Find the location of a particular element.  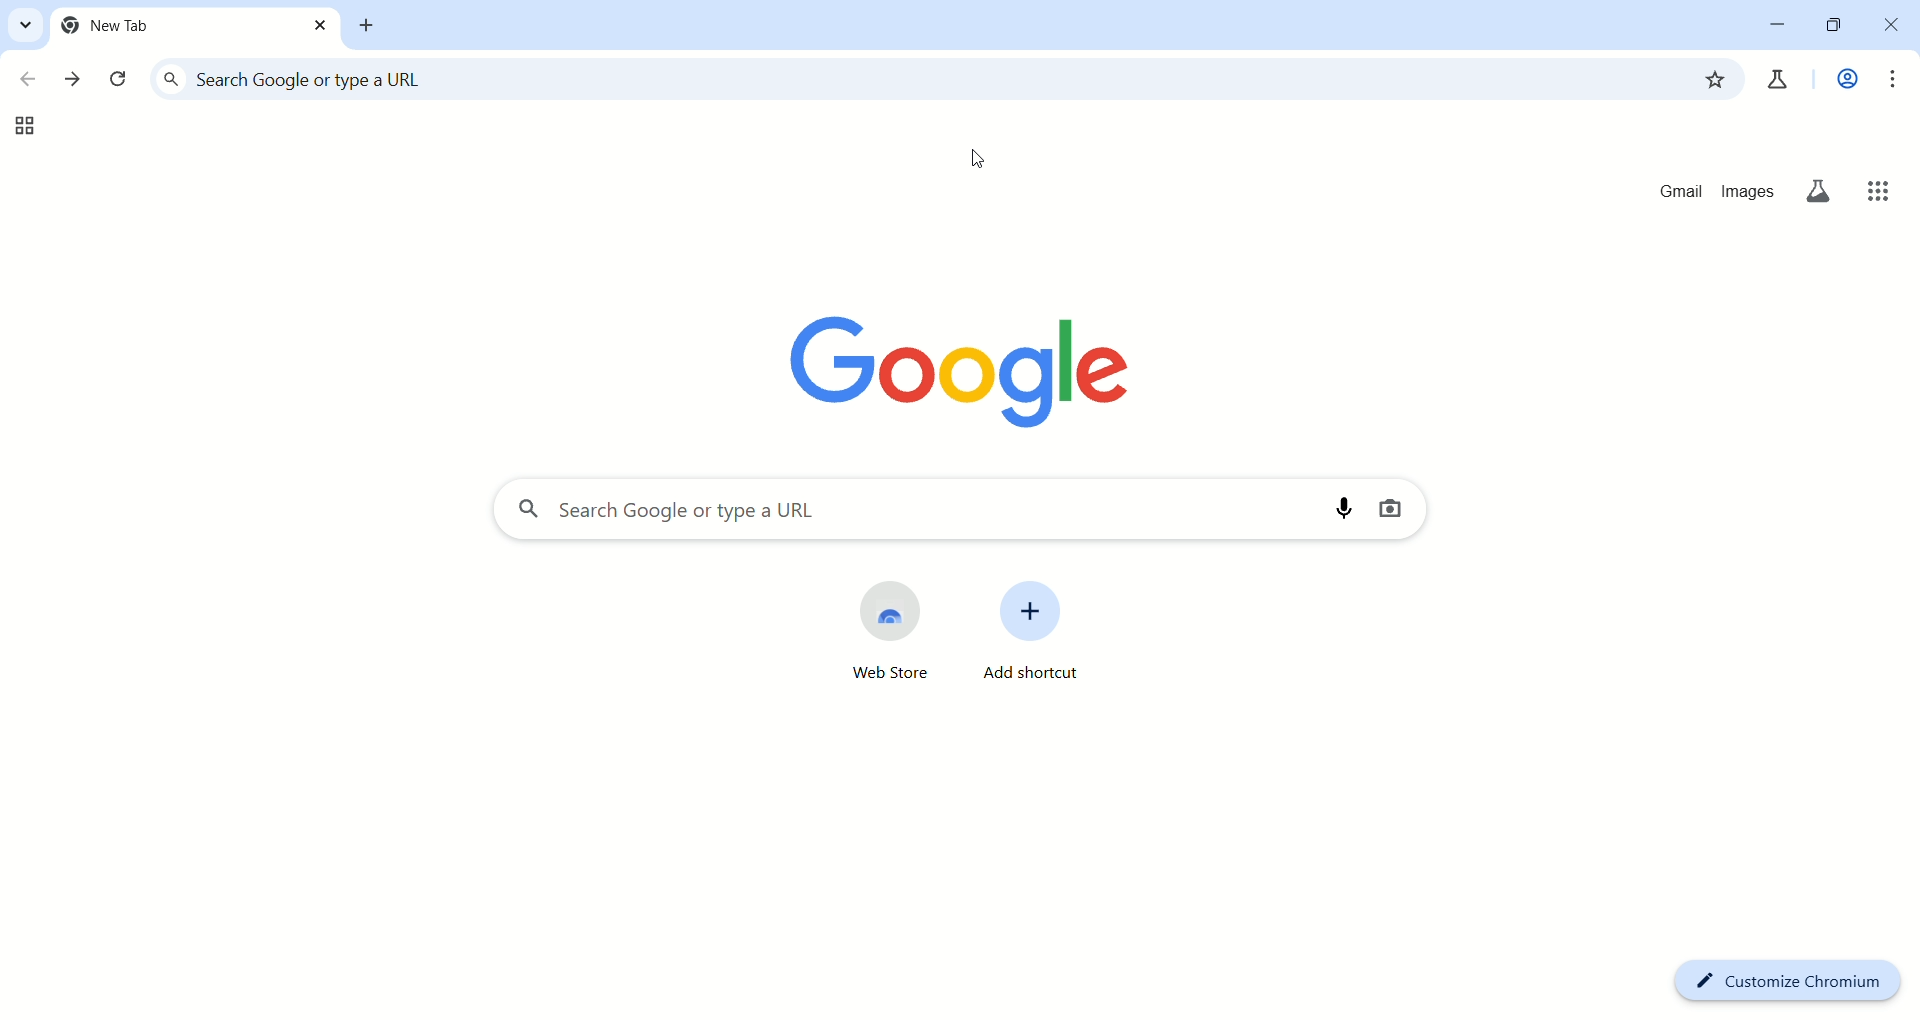

search is located at coordinates (907, 81).